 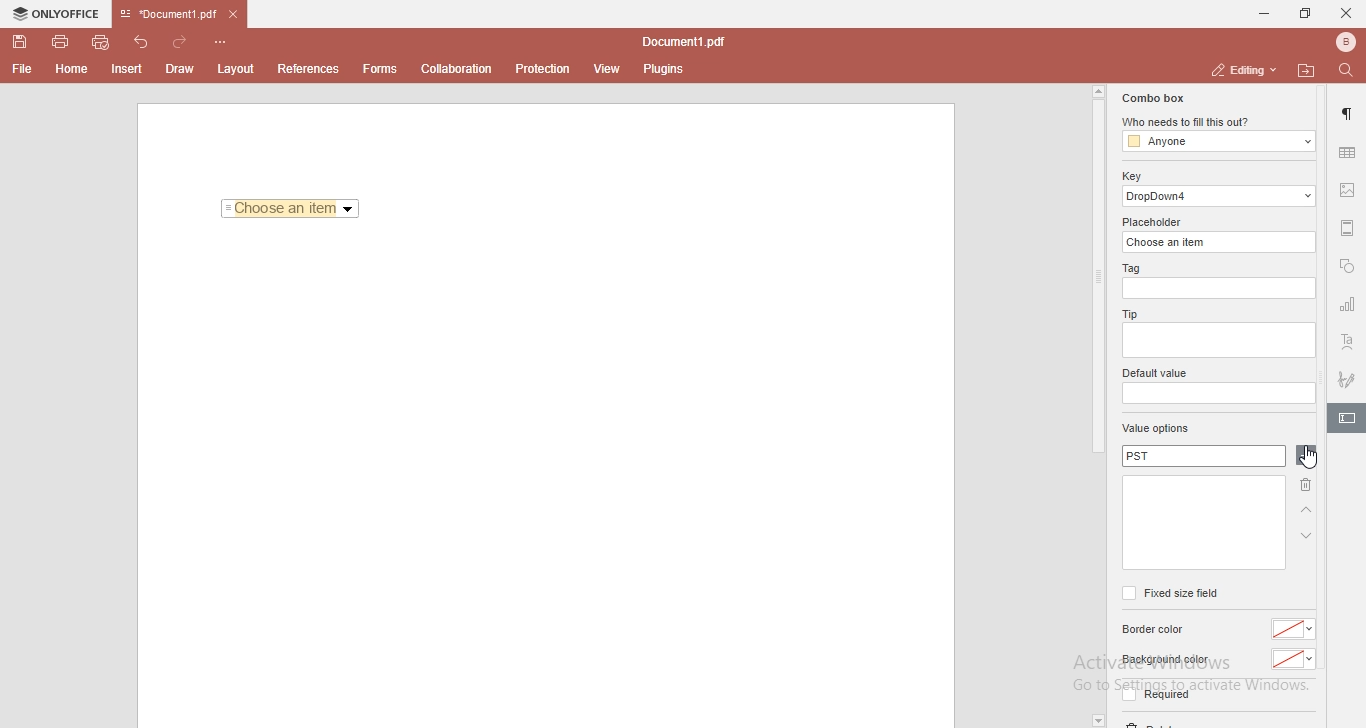 I want to click on required, so click(x=1154, y=698).